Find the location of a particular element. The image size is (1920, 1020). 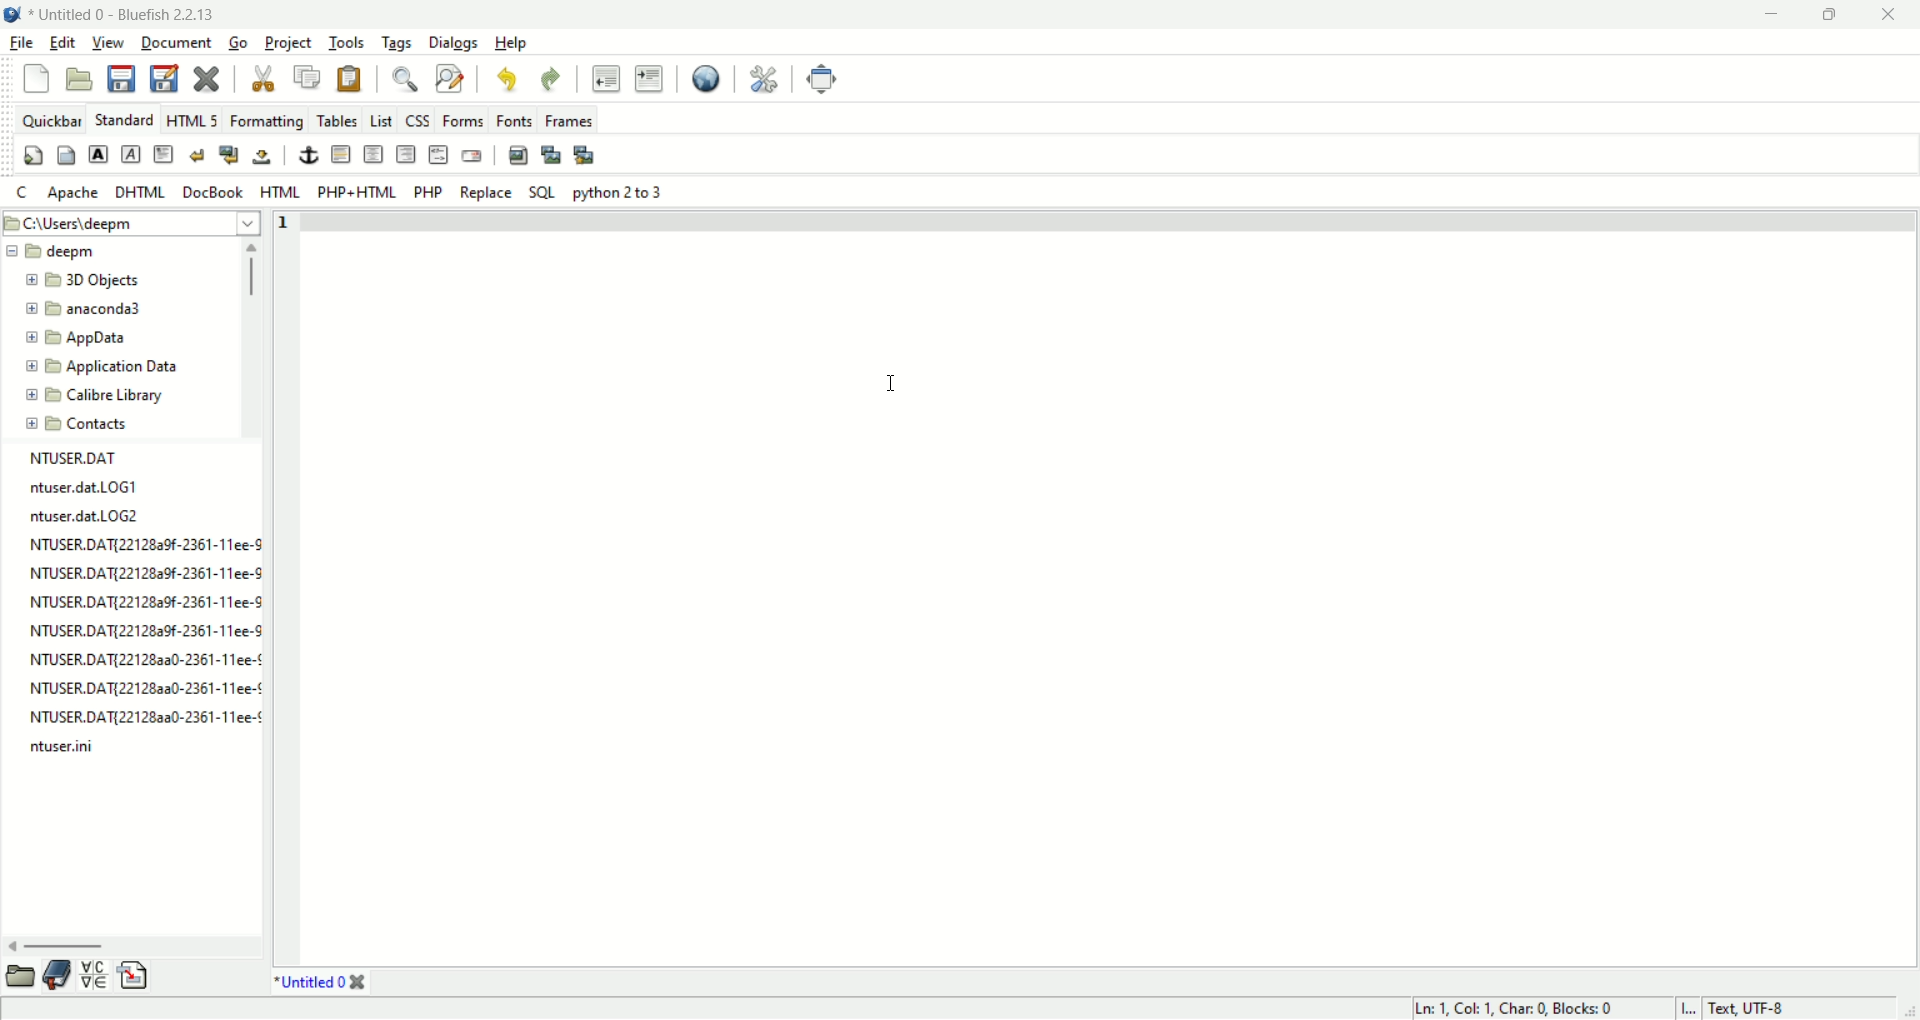

Ln: 1 Col 1 Char 0 Blocks: 0 is located at coordinates (1510, 1007).